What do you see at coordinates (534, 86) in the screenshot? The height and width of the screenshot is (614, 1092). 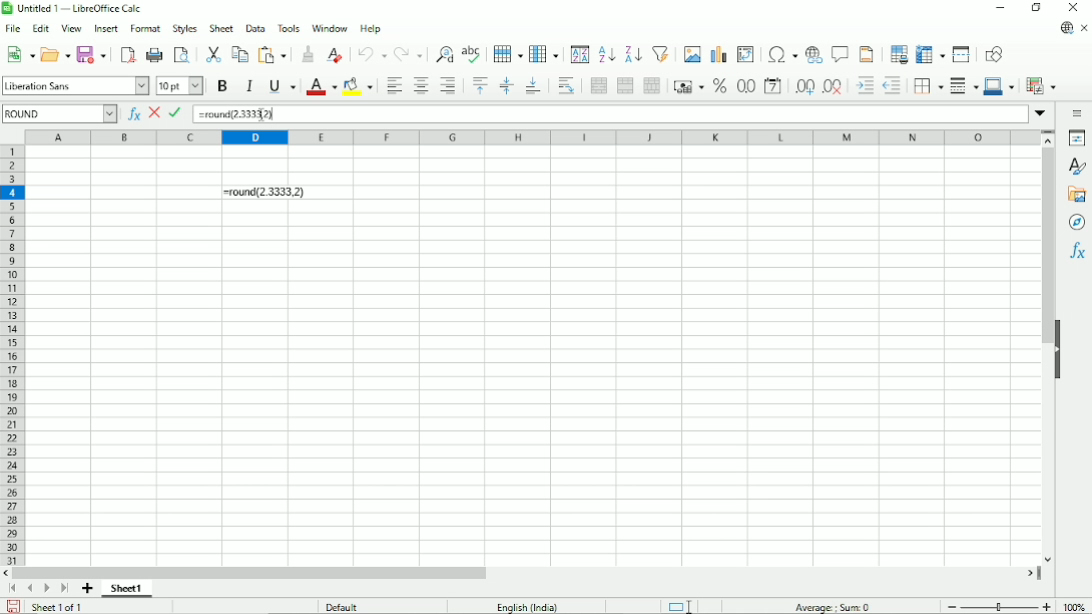 I see `Align bottom` at bounding box center [534, 86].